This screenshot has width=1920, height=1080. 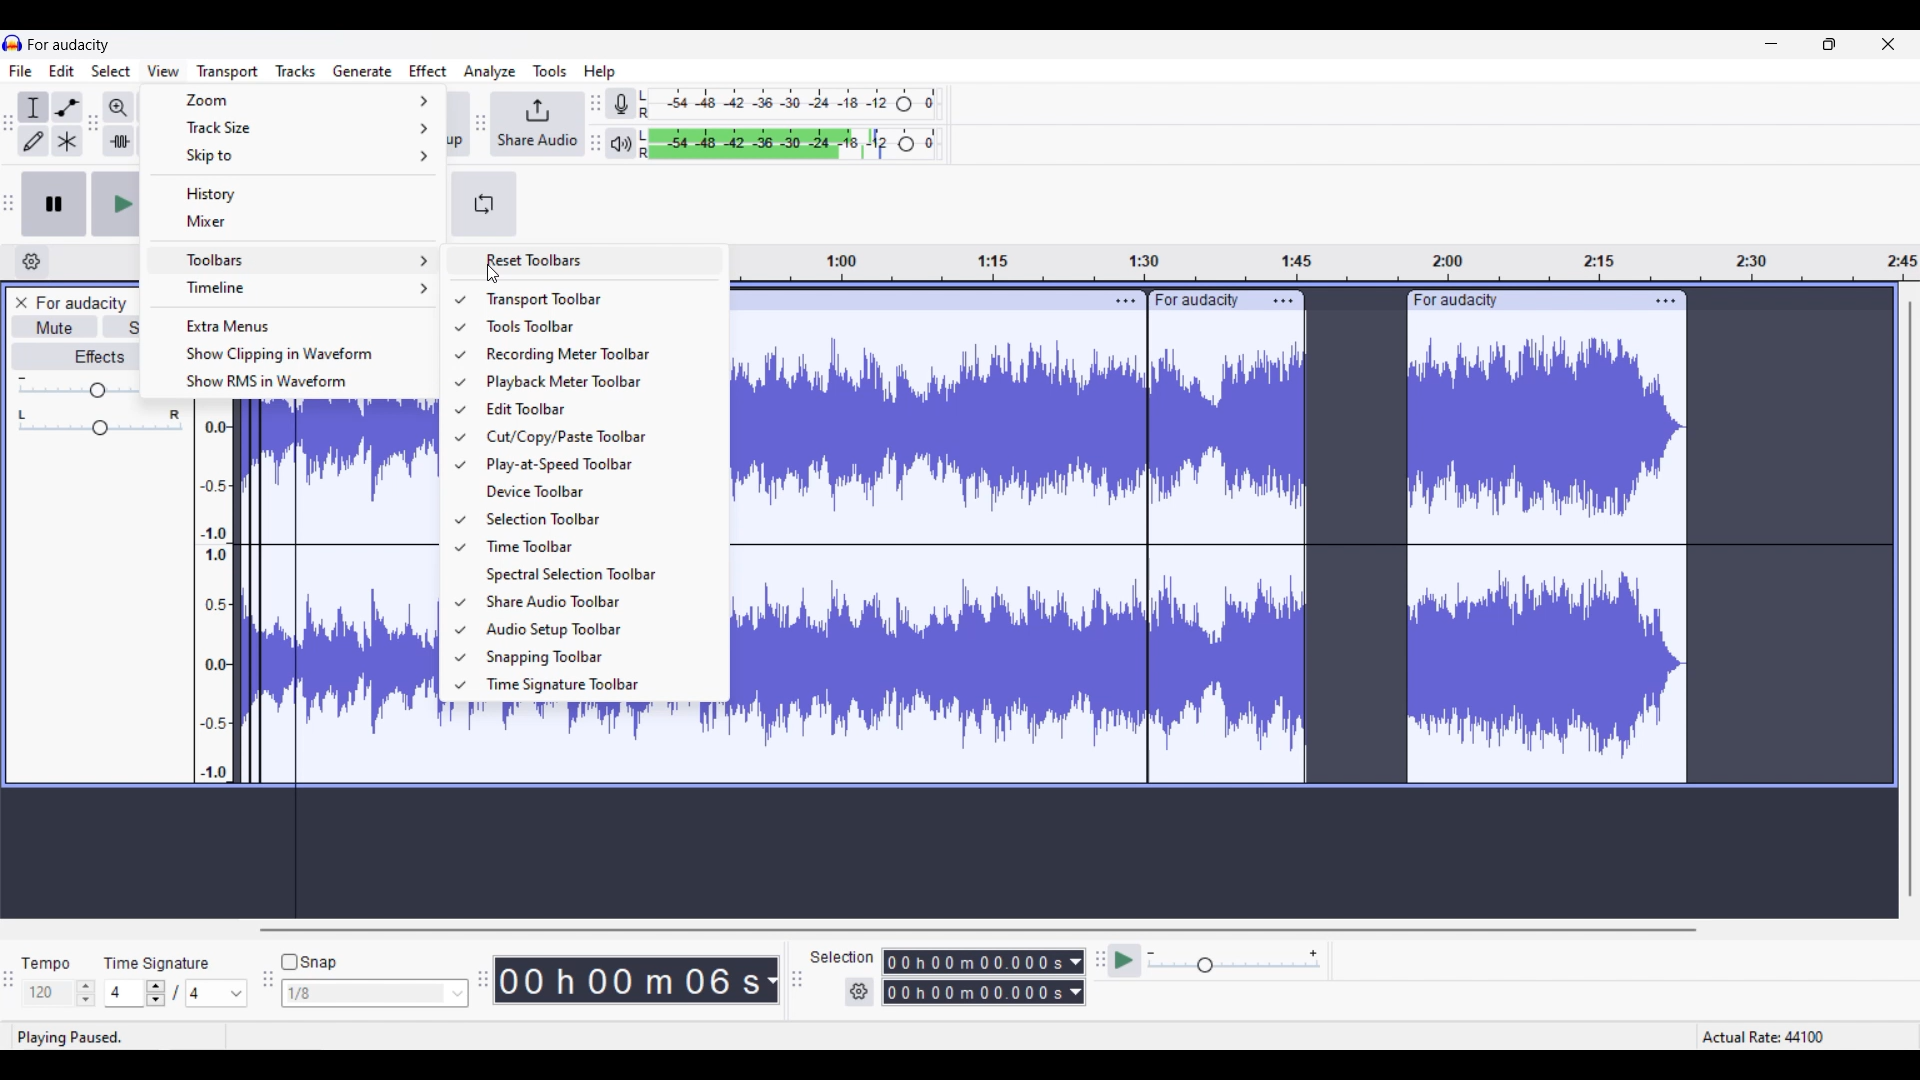 What do you see at coordinates (595, 299) in the screenshot?
I see `Transport toolbar` at bounding box center [595, 299].